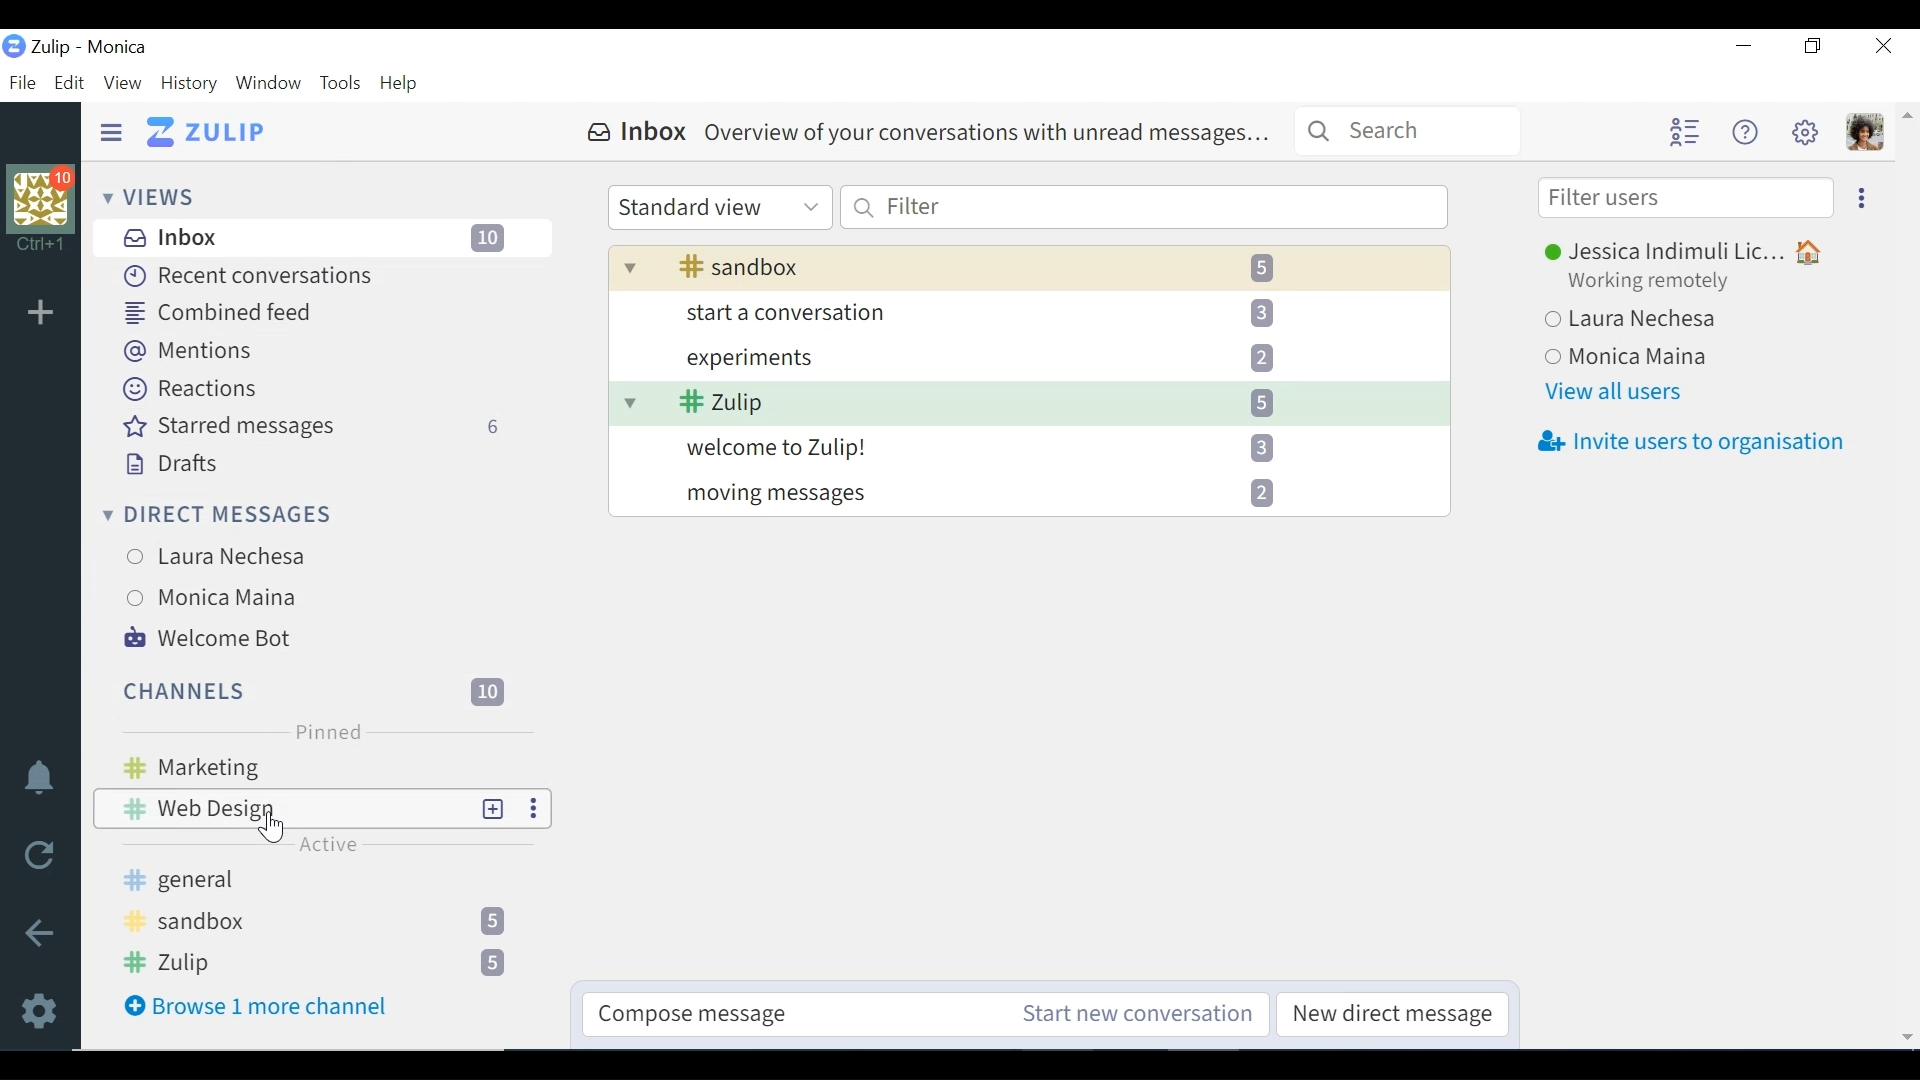 The image size is (1920, 1080). Describe the element at coordinates (310, 689) in the screenshot. I see `Channels menu` at that location.